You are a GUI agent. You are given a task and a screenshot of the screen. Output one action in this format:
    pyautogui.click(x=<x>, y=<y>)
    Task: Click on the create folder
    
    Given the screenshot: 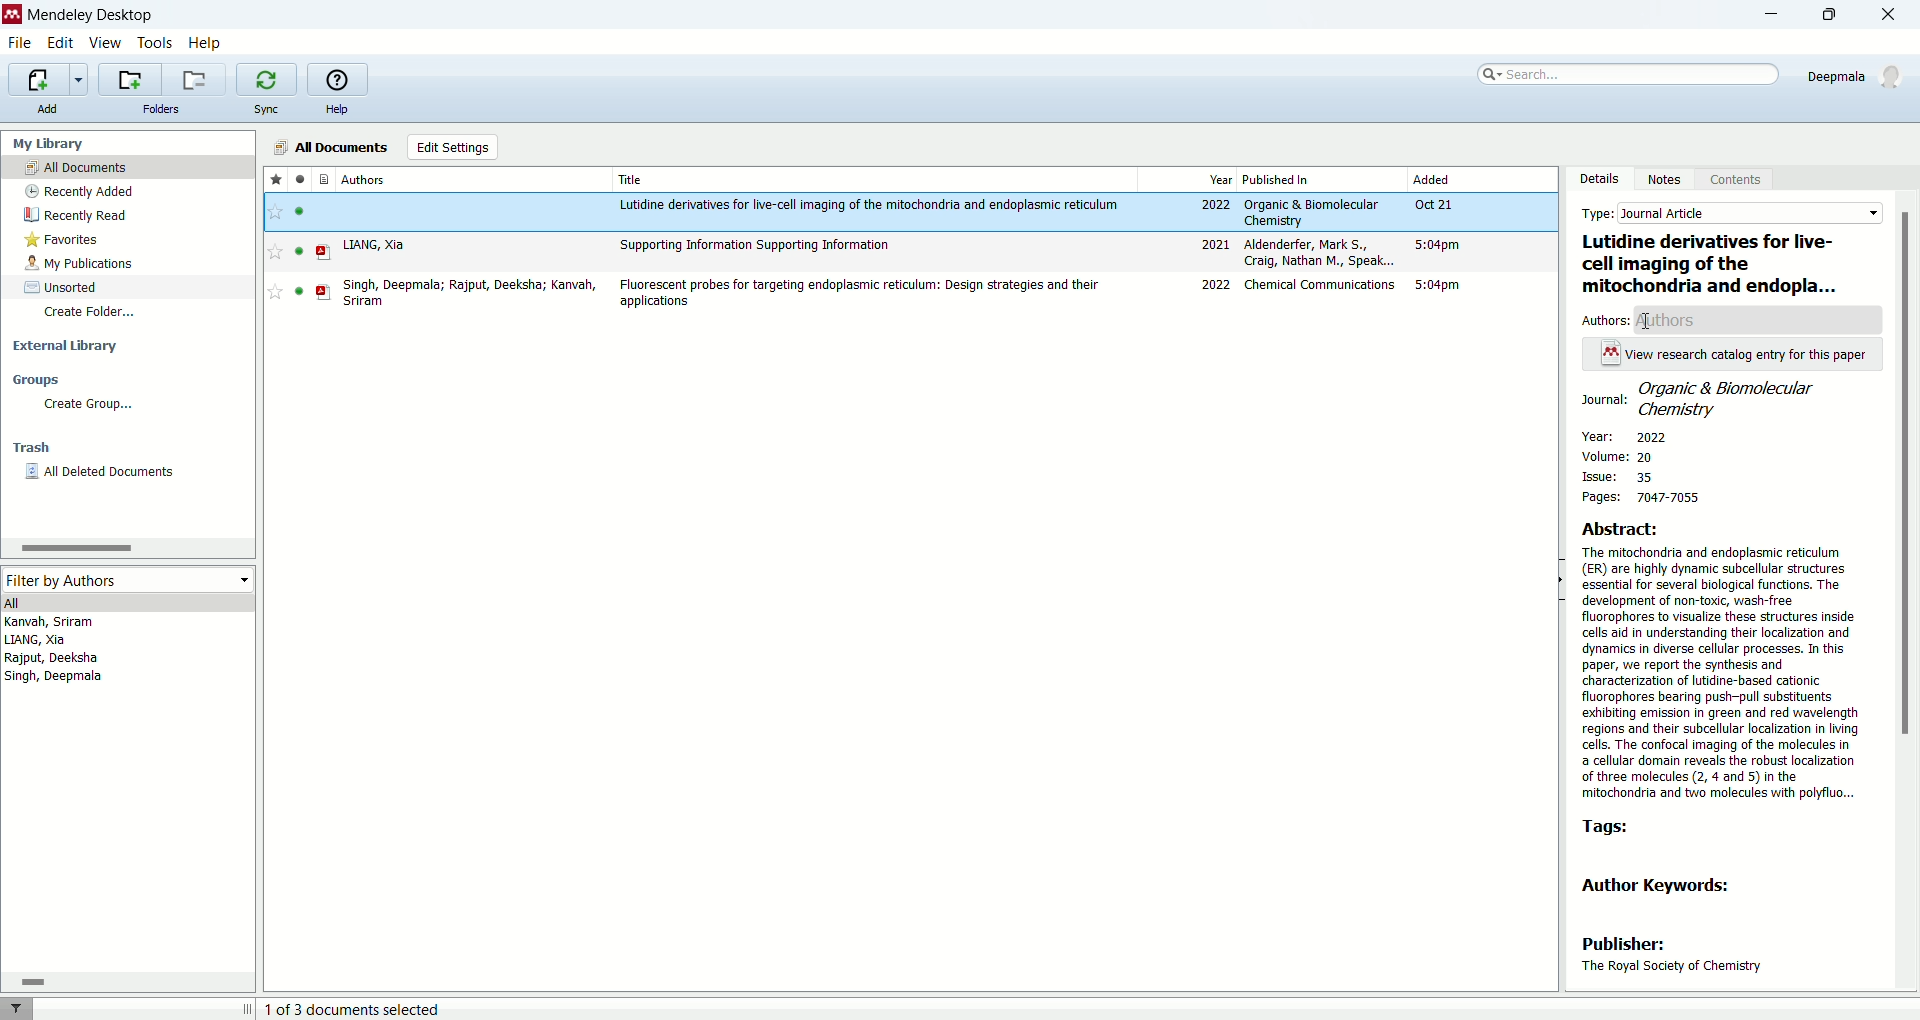 What is the action you would take?
    pyautogui.click(x=92, y=314)
    